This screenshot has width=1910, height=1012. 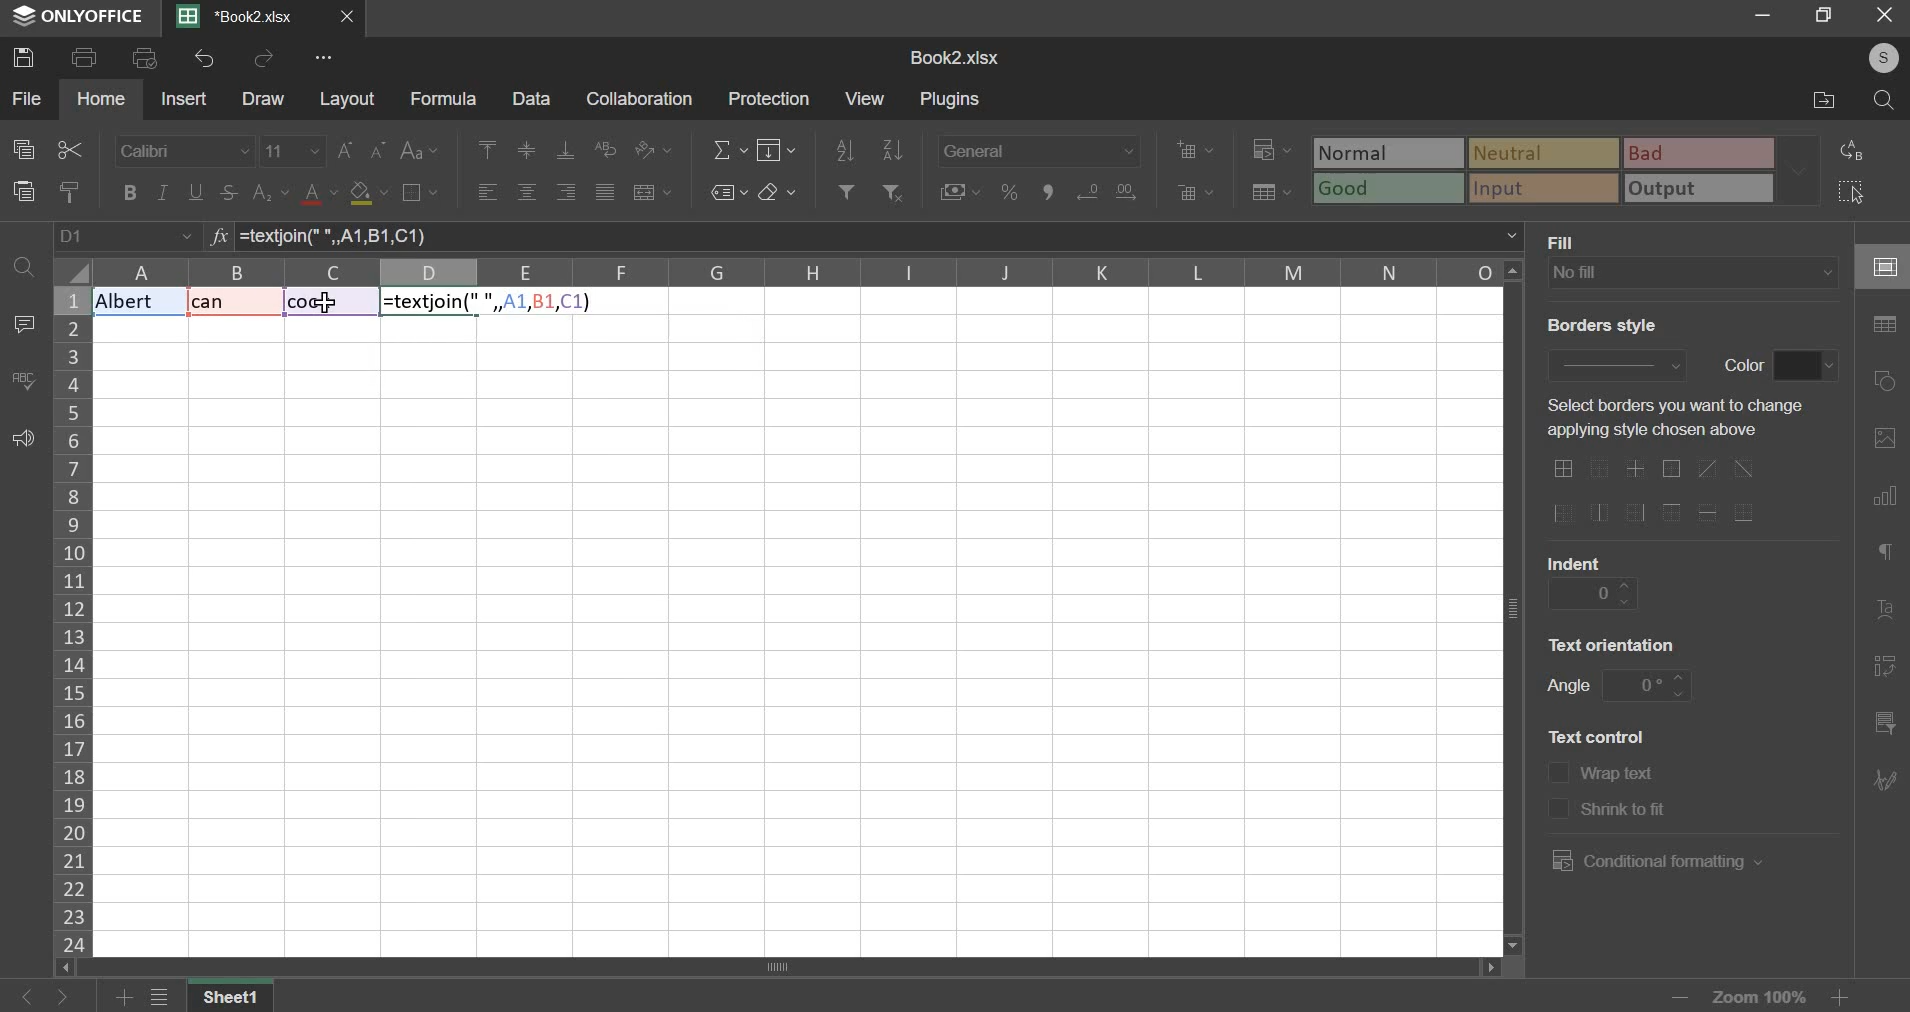 What do you see at coordinates (774, 968) in the screenshot?
I see `scroll bar` at bounding box center [774, 968].